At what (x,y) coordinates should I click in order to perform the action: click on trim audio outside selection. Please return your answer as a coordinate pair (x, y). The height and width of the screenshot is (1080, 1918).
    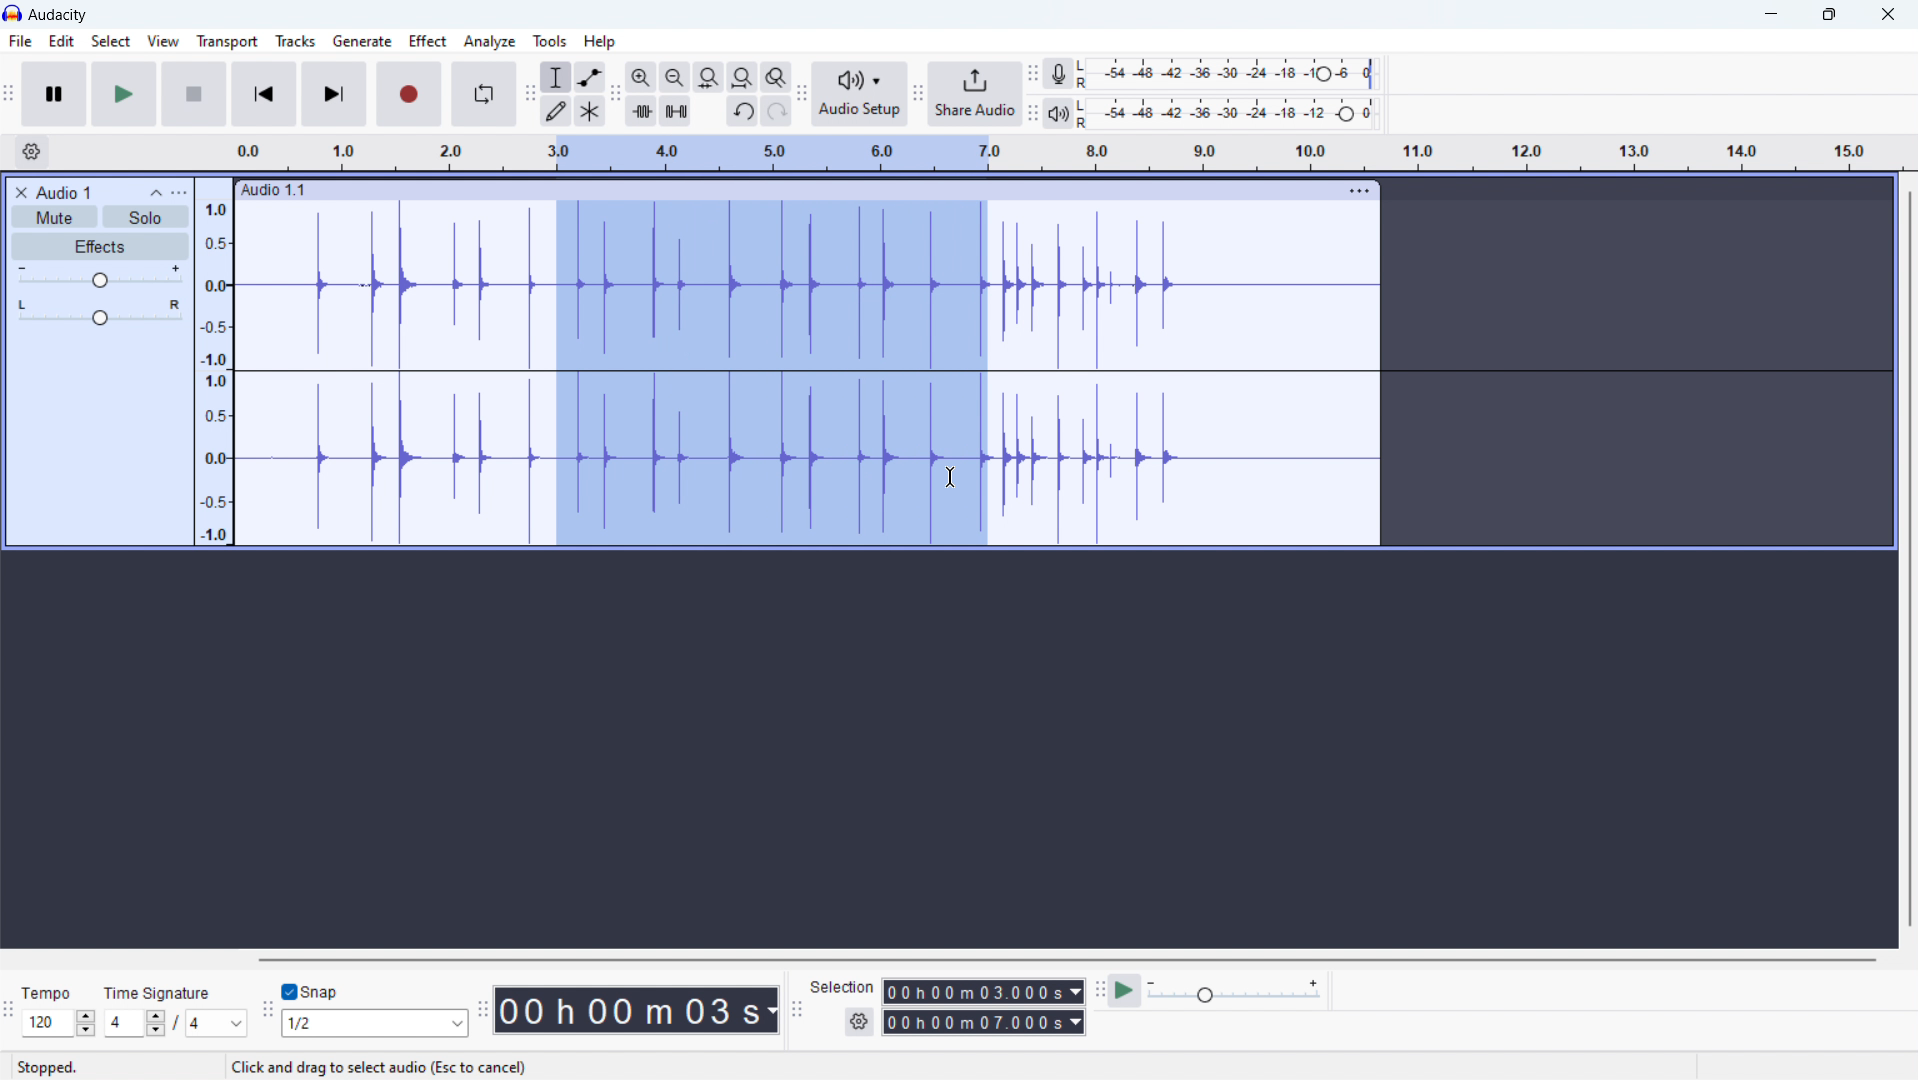
    Looking at the image, I should click on (642, 111).